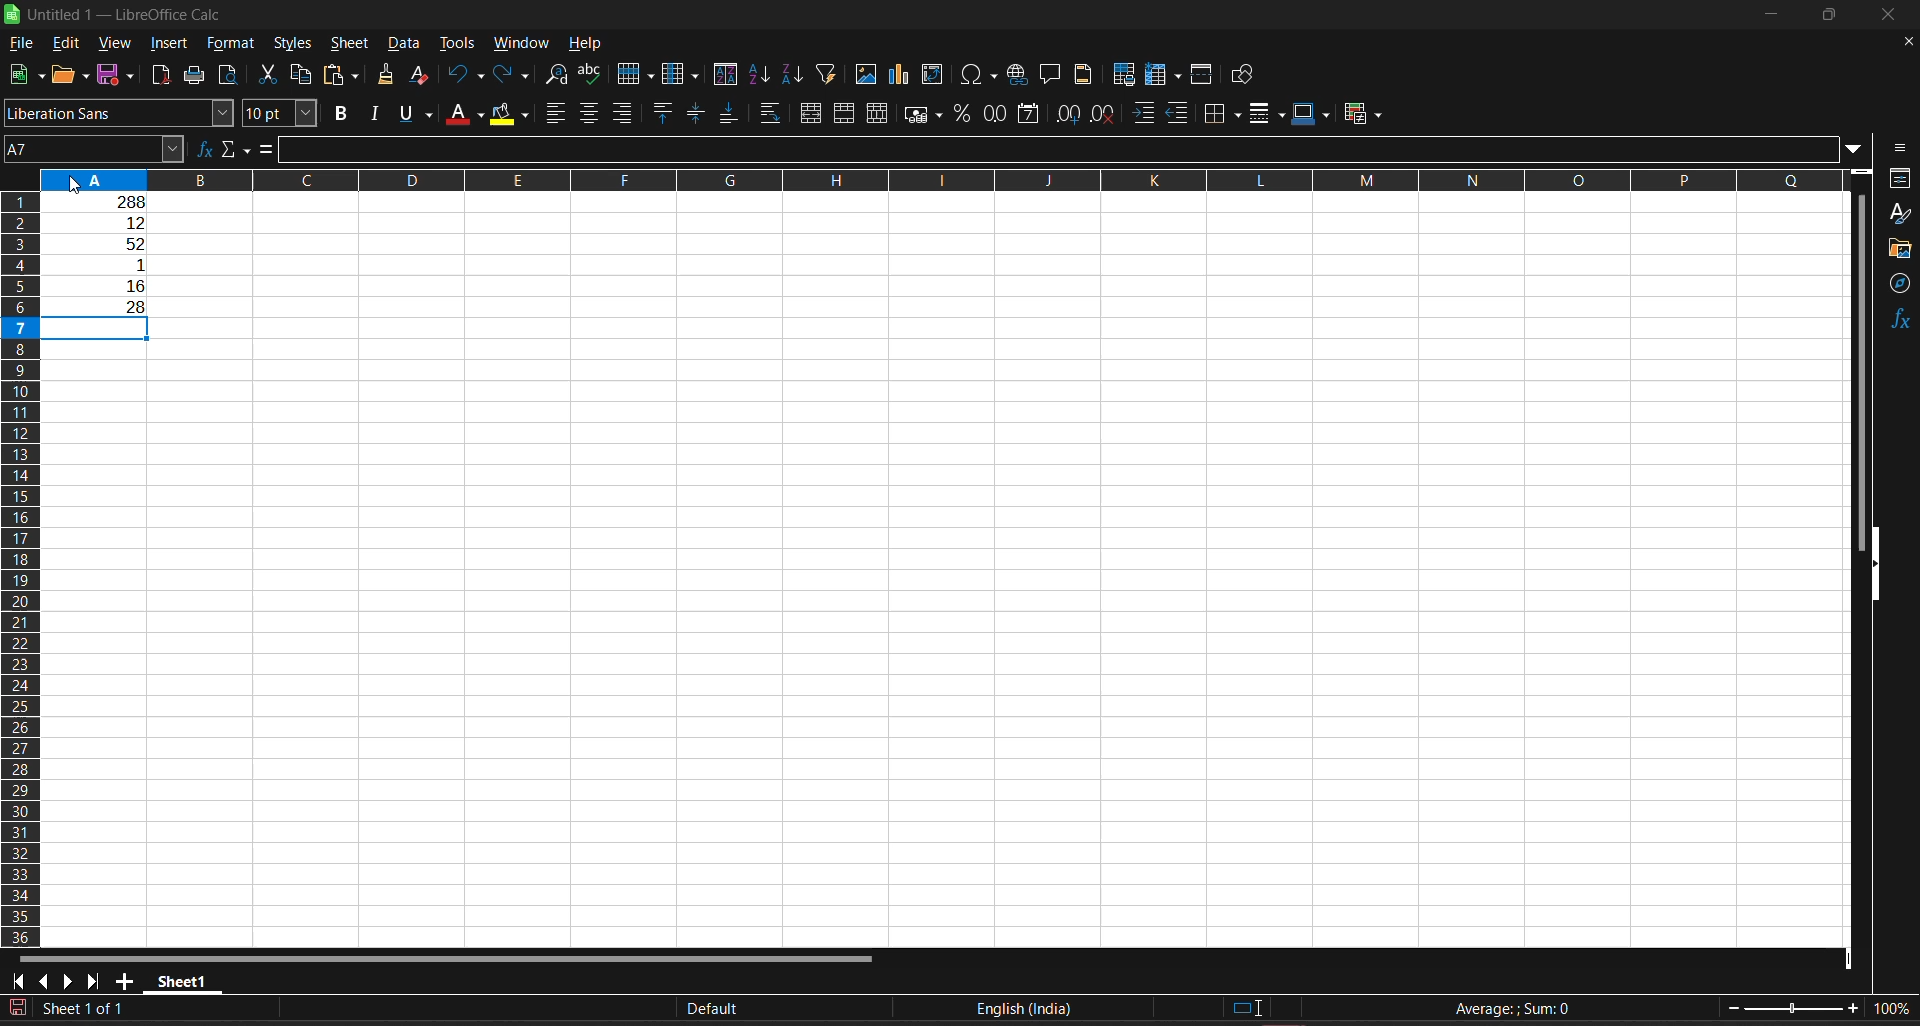  I want to click on split window, so click(1203, 75).